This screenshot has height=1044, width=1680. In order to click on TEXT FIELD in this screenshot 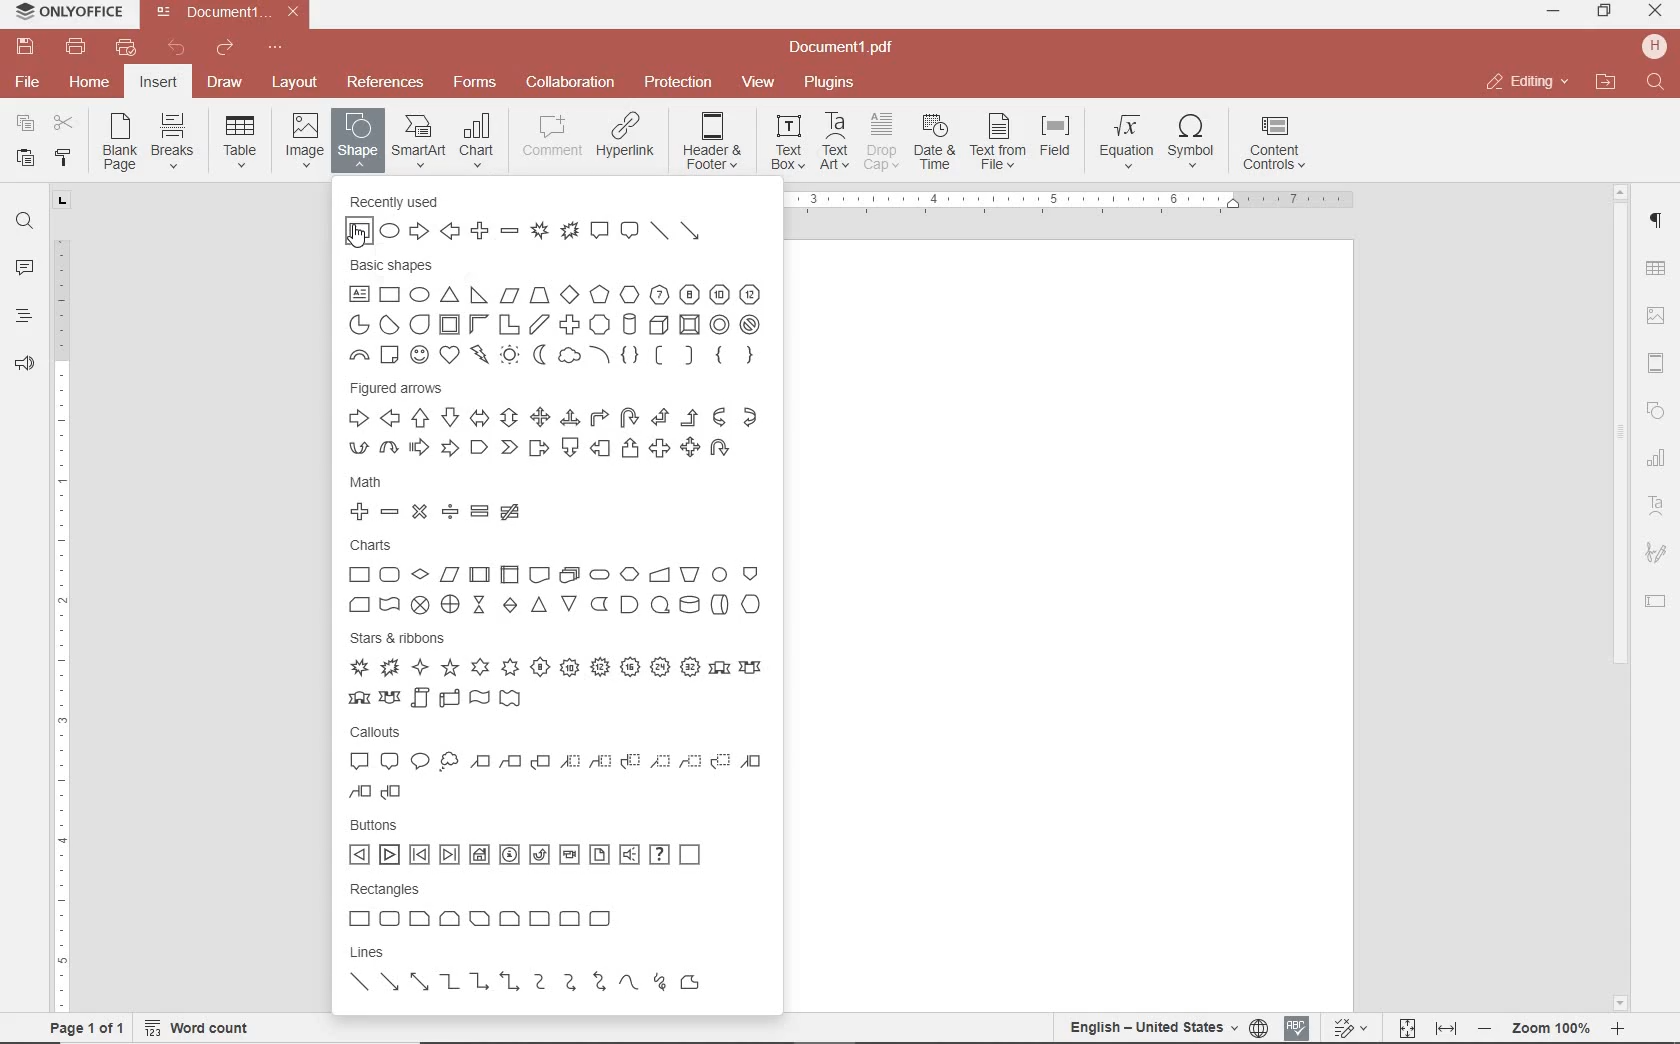, I will do `click(1656, 600)`.